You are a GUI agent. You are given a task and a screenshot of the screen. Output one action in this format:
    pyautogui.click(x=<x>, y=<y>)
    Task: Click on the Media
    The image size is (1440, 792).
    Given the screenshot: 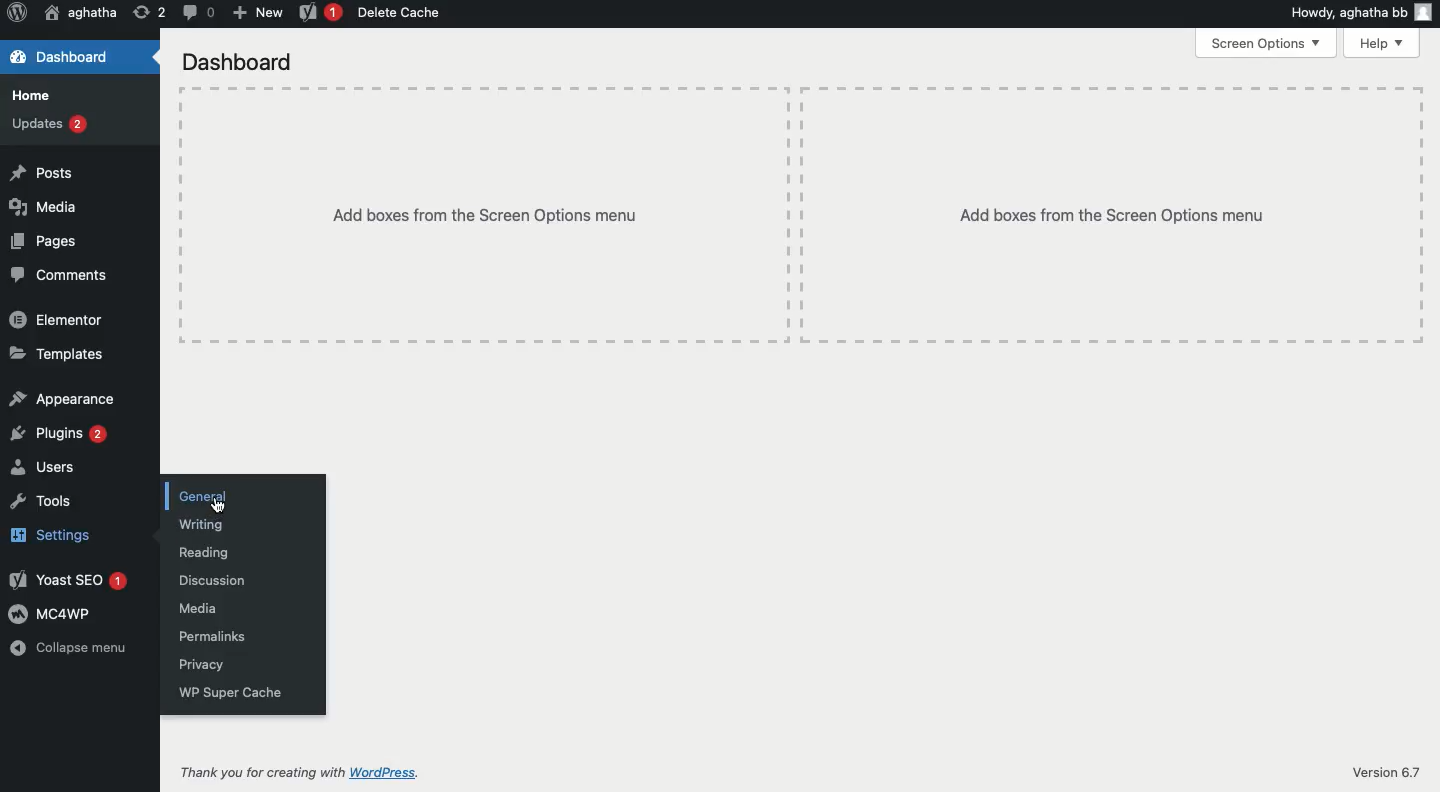 What is the action you would take?
    pyautogui.click(x=194, y=610)
    